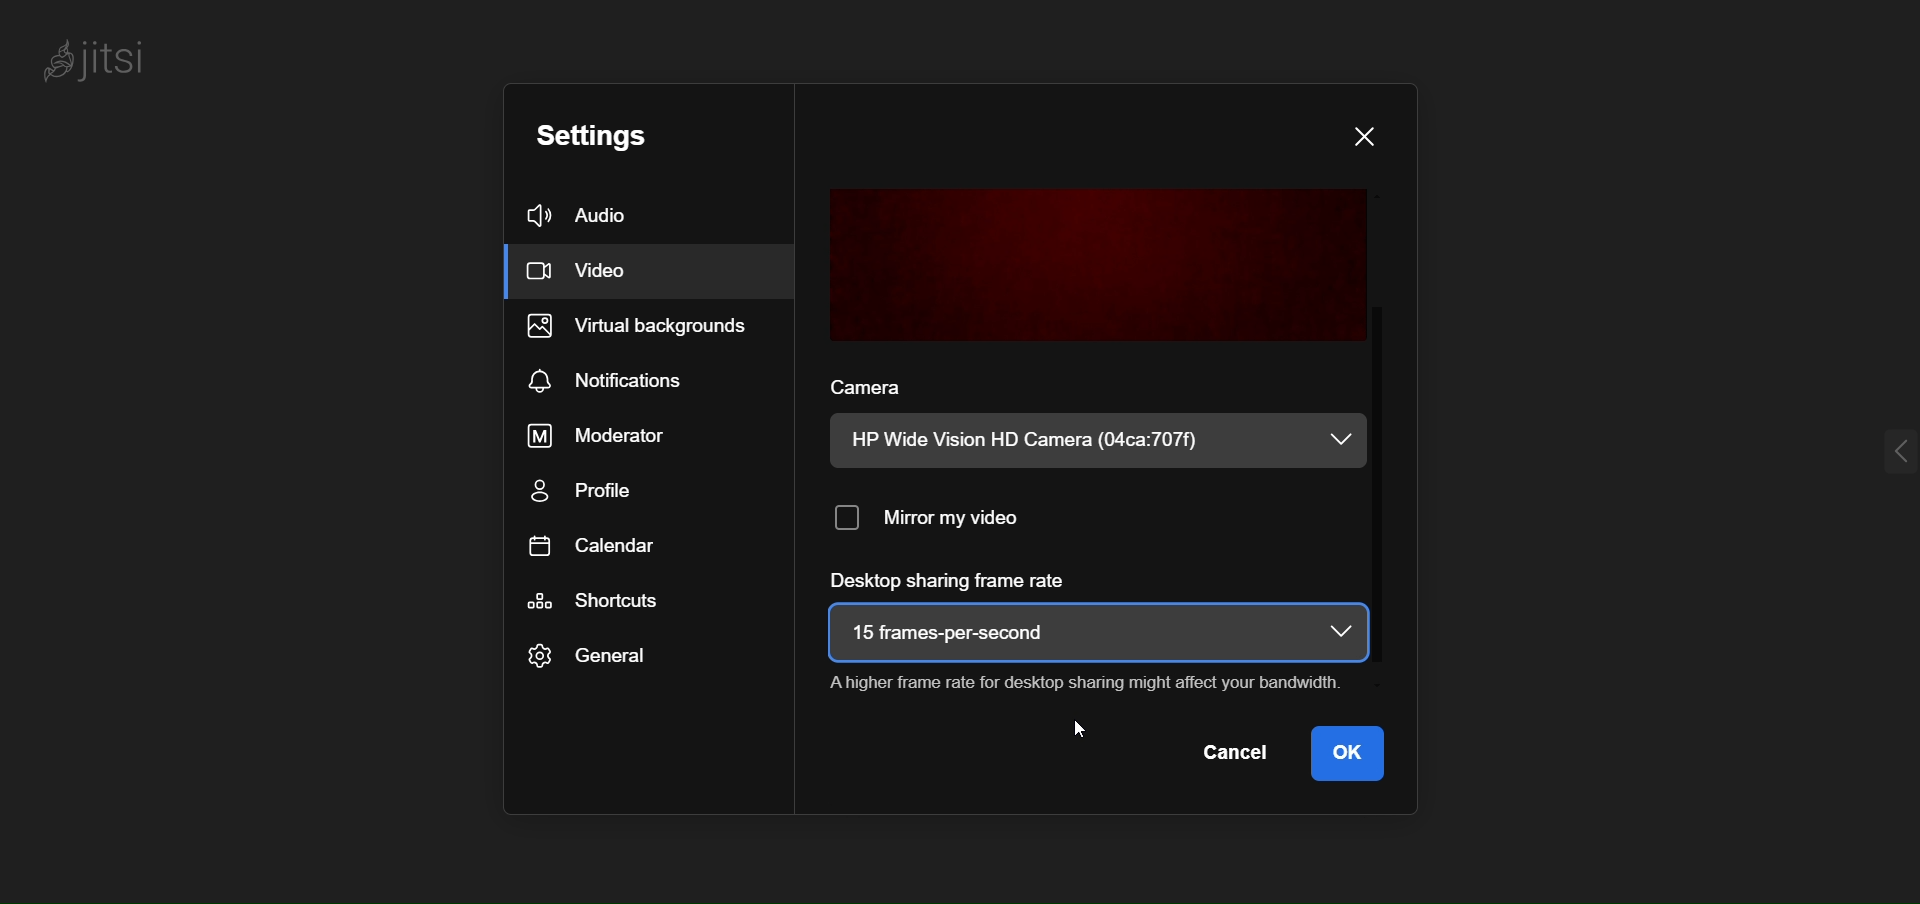 The height and width of the screenshot is (904, 1920). Describe the element at coordinates (598, 602) in the screenshot. I see `shortcut` at that location.